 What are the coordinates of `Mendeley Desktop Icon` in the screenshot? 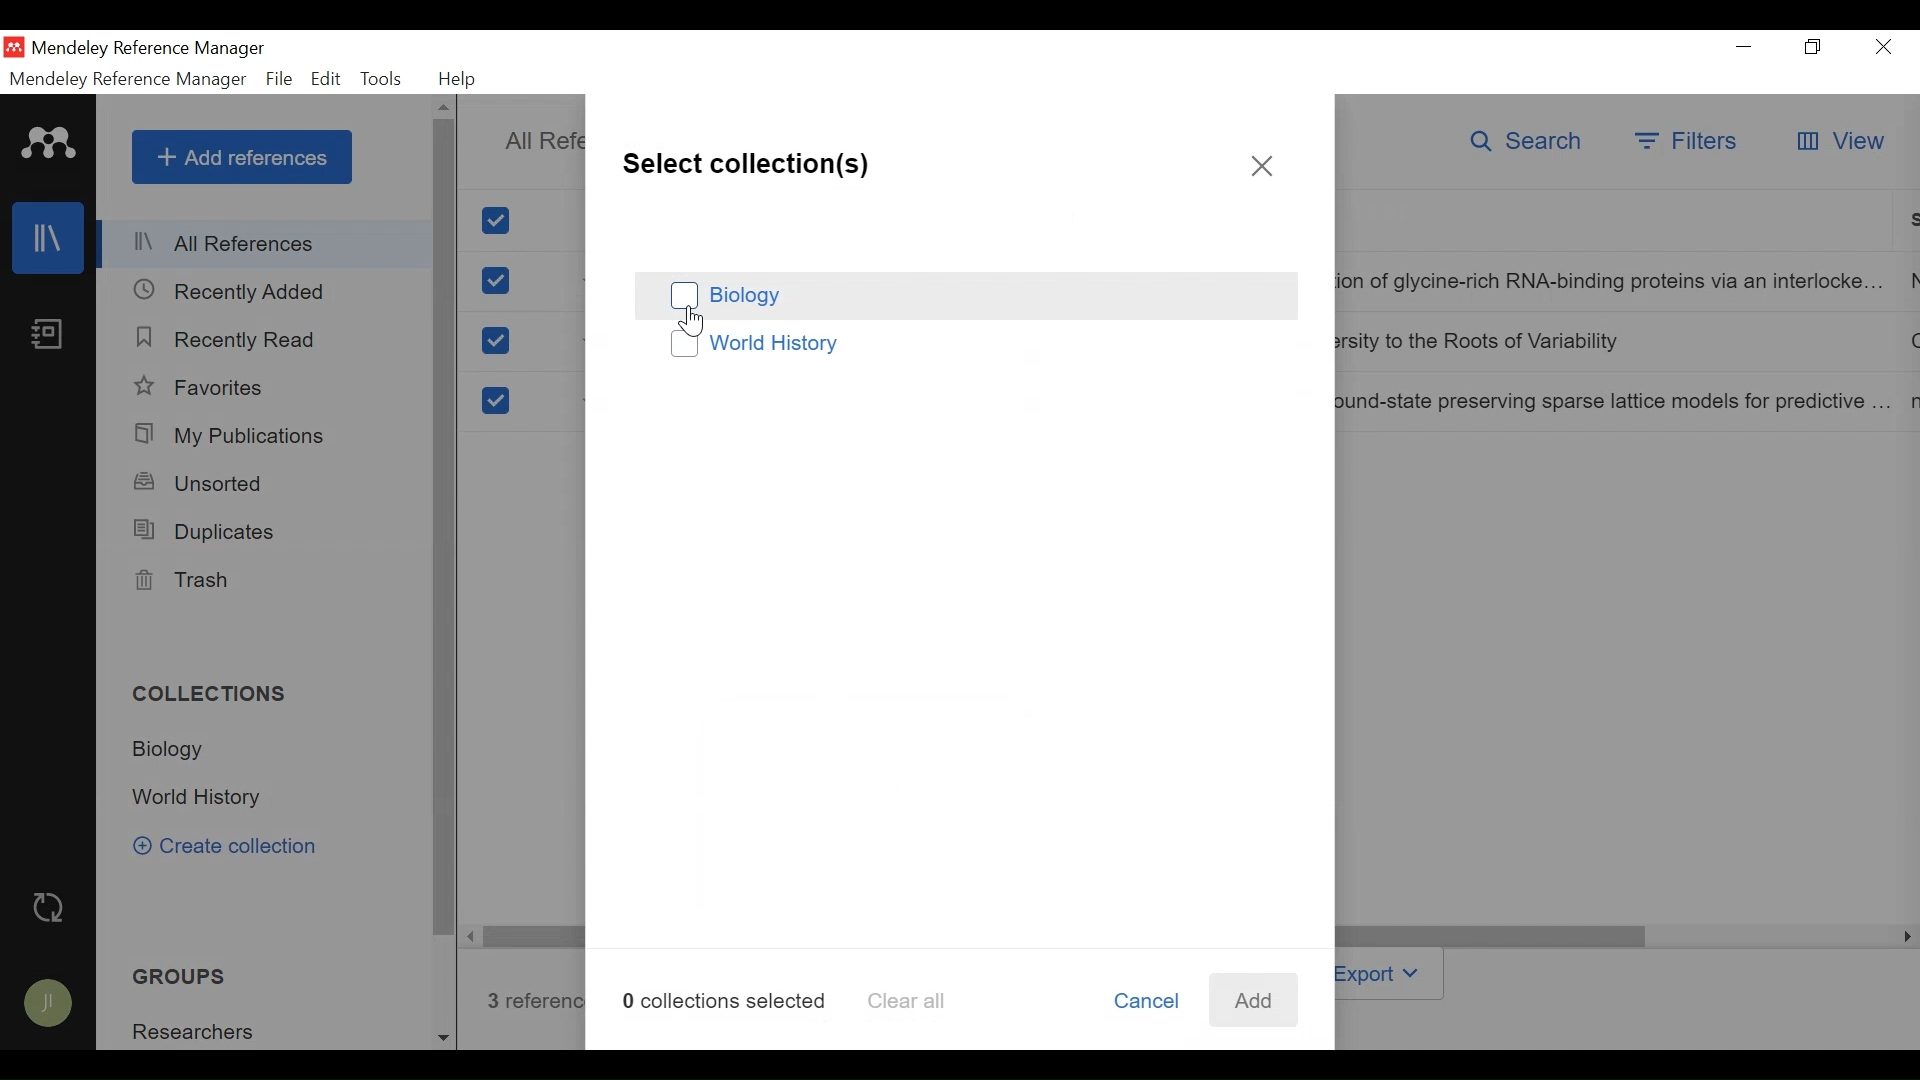 It's located at (14, 48).